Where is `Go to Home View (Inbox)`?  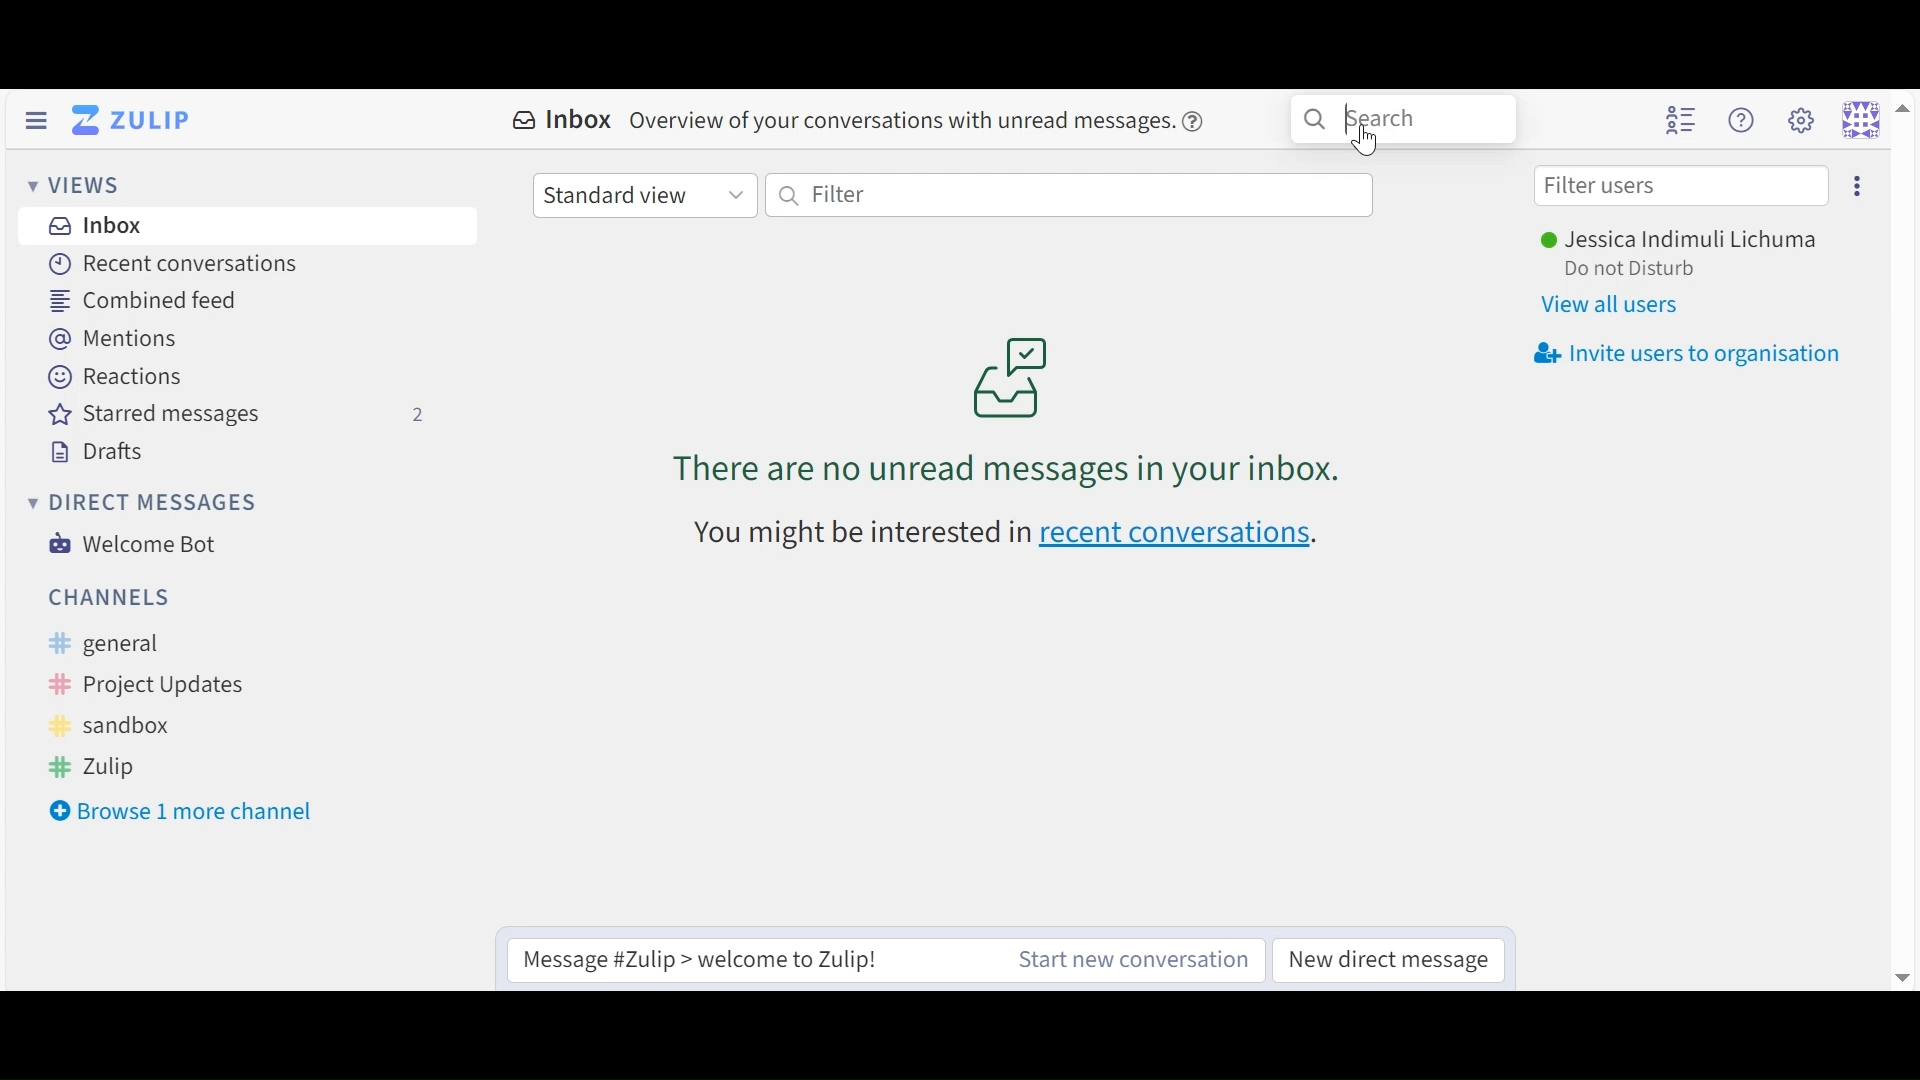
Go to Home View (Inbox) is located at coordinates (135, 118).